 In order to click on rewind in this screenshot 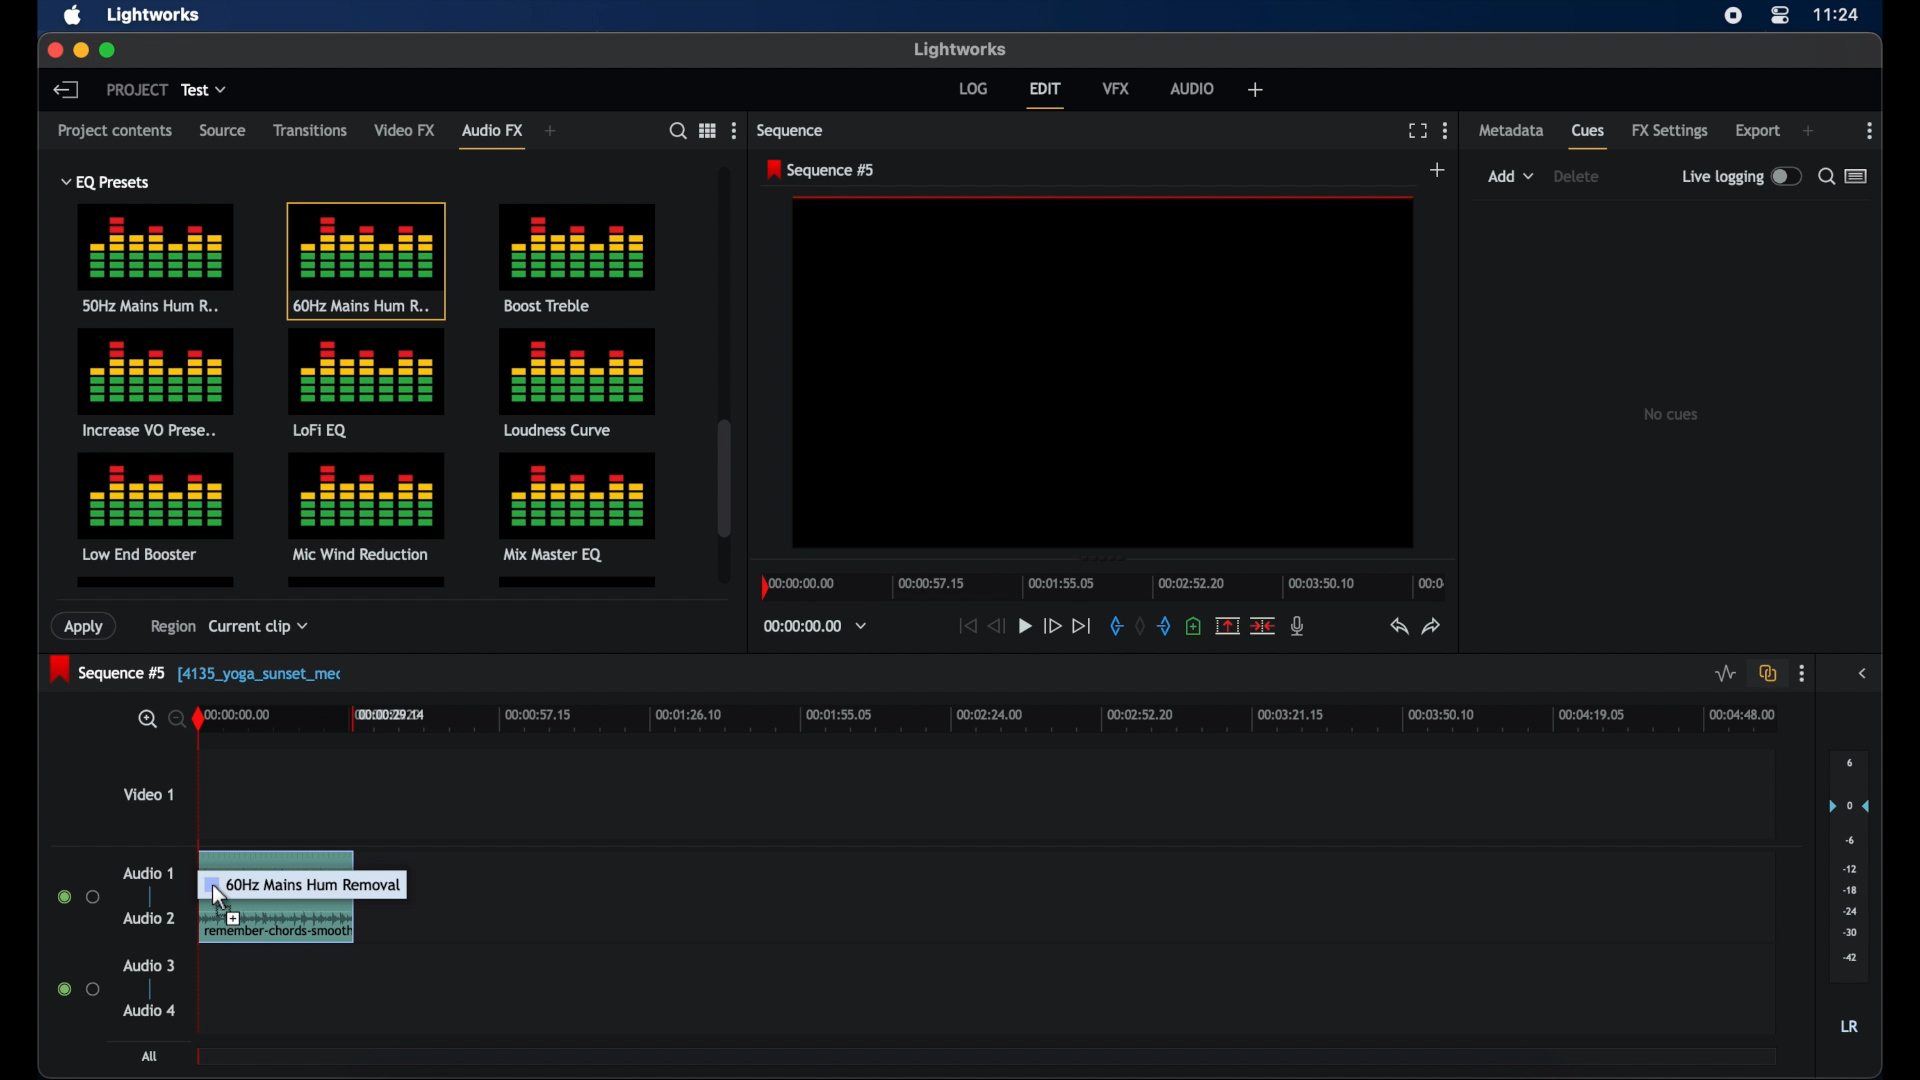, I will do `click(994, 627)`.